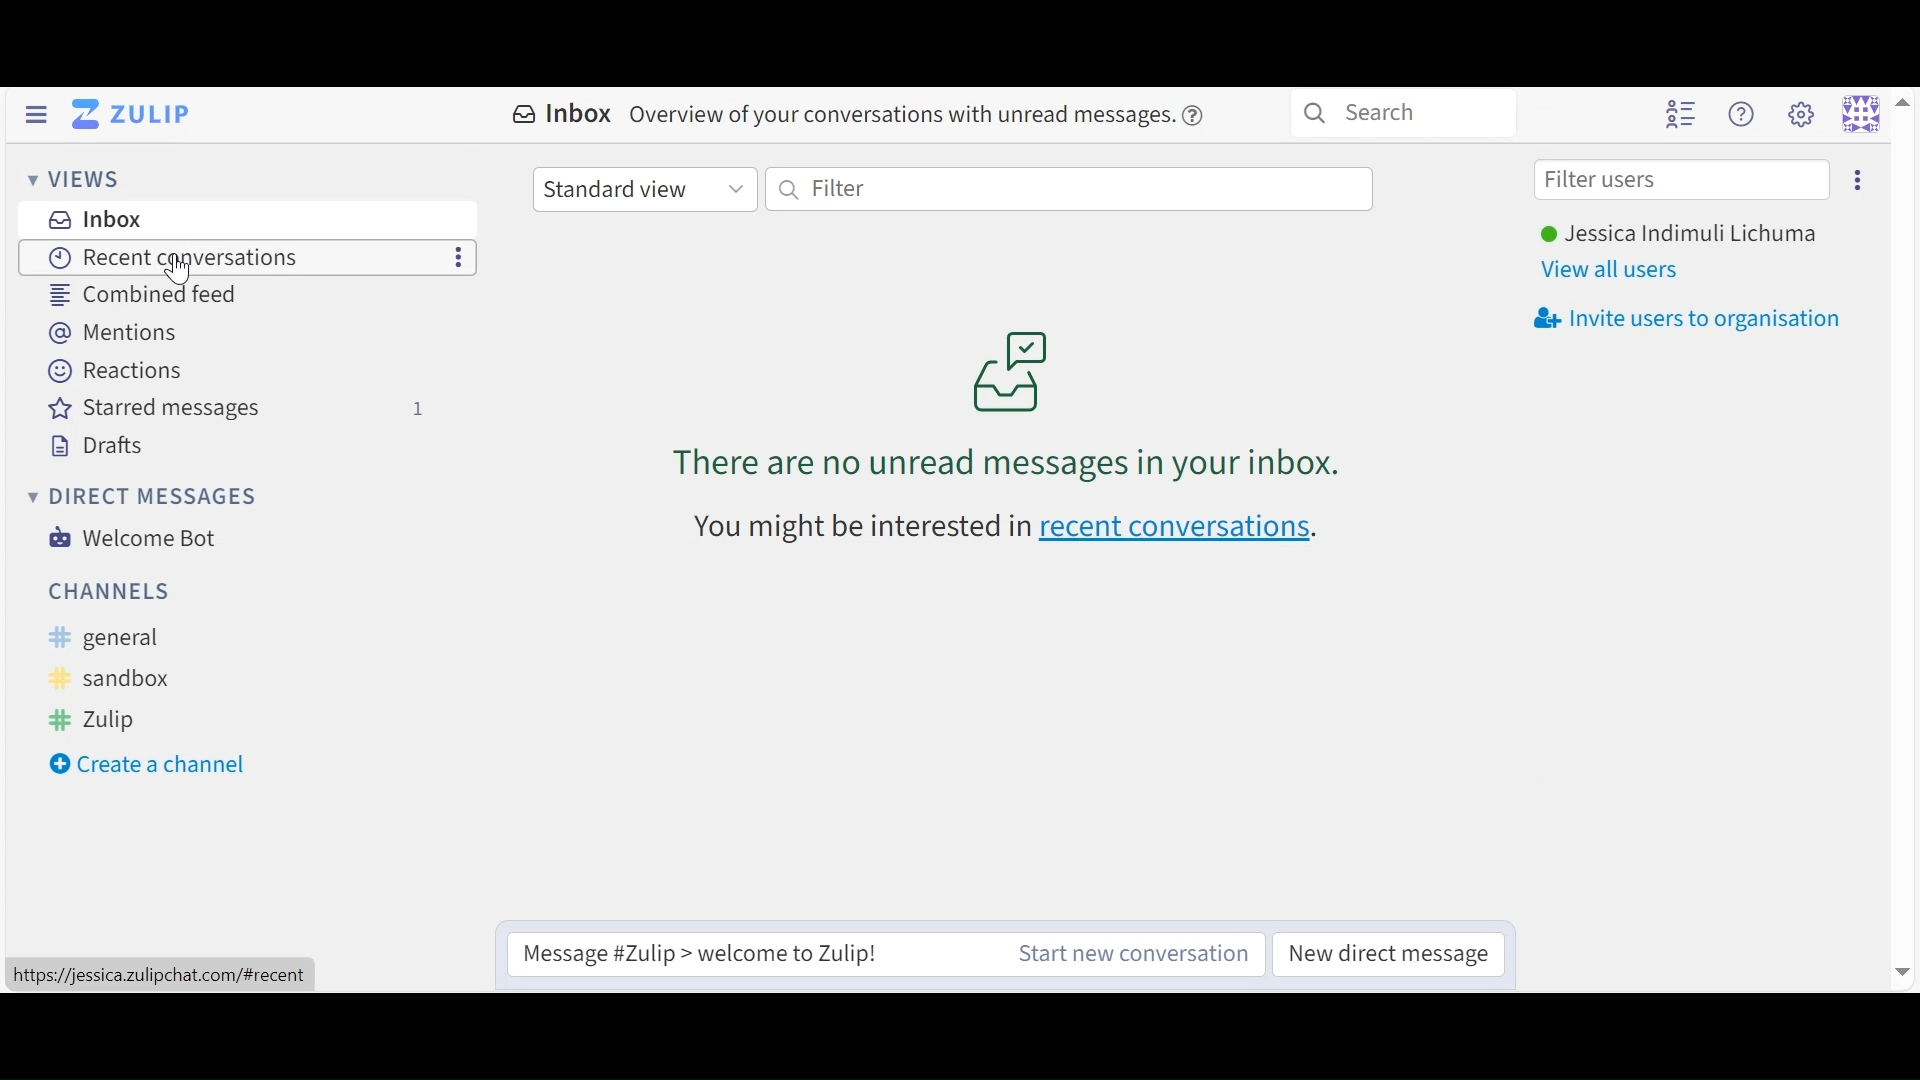 This screenshot has height=1080, width=1920. What do you see at coordinates (1194, 116) in the screenshot?
I see `help` at bounding box center [1194, 116].